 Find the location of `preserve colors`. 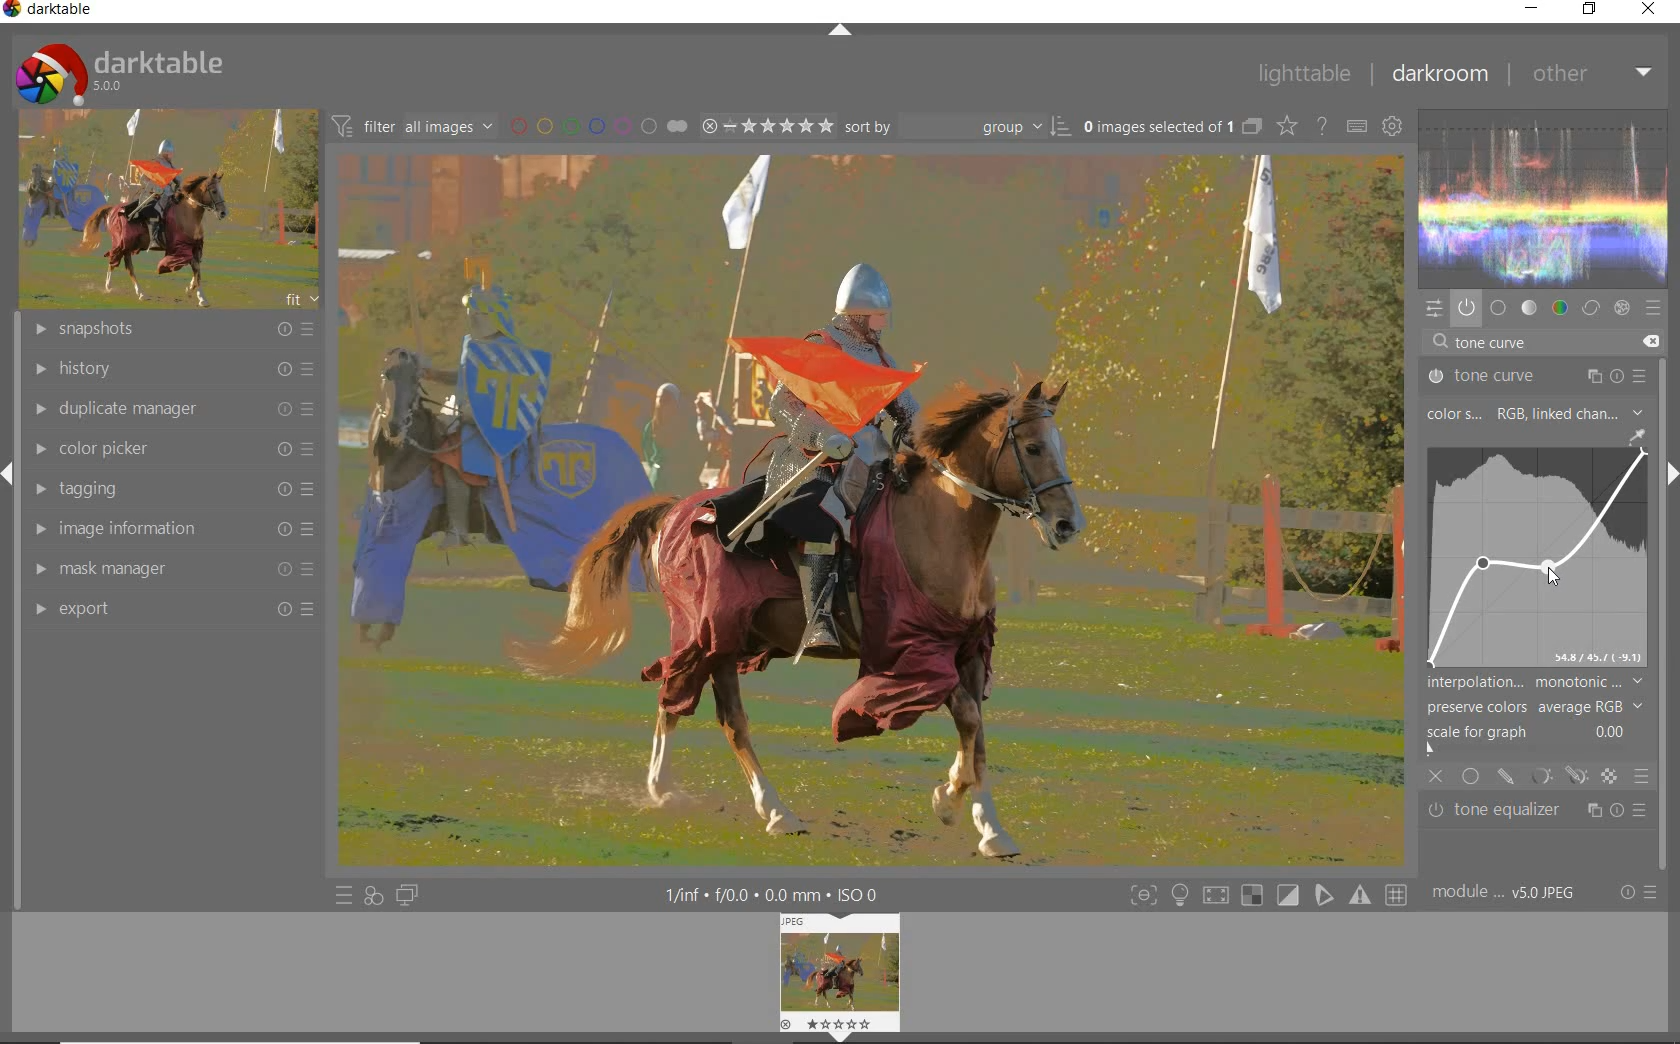

preserve colors is located at coordinates (1534, 707).